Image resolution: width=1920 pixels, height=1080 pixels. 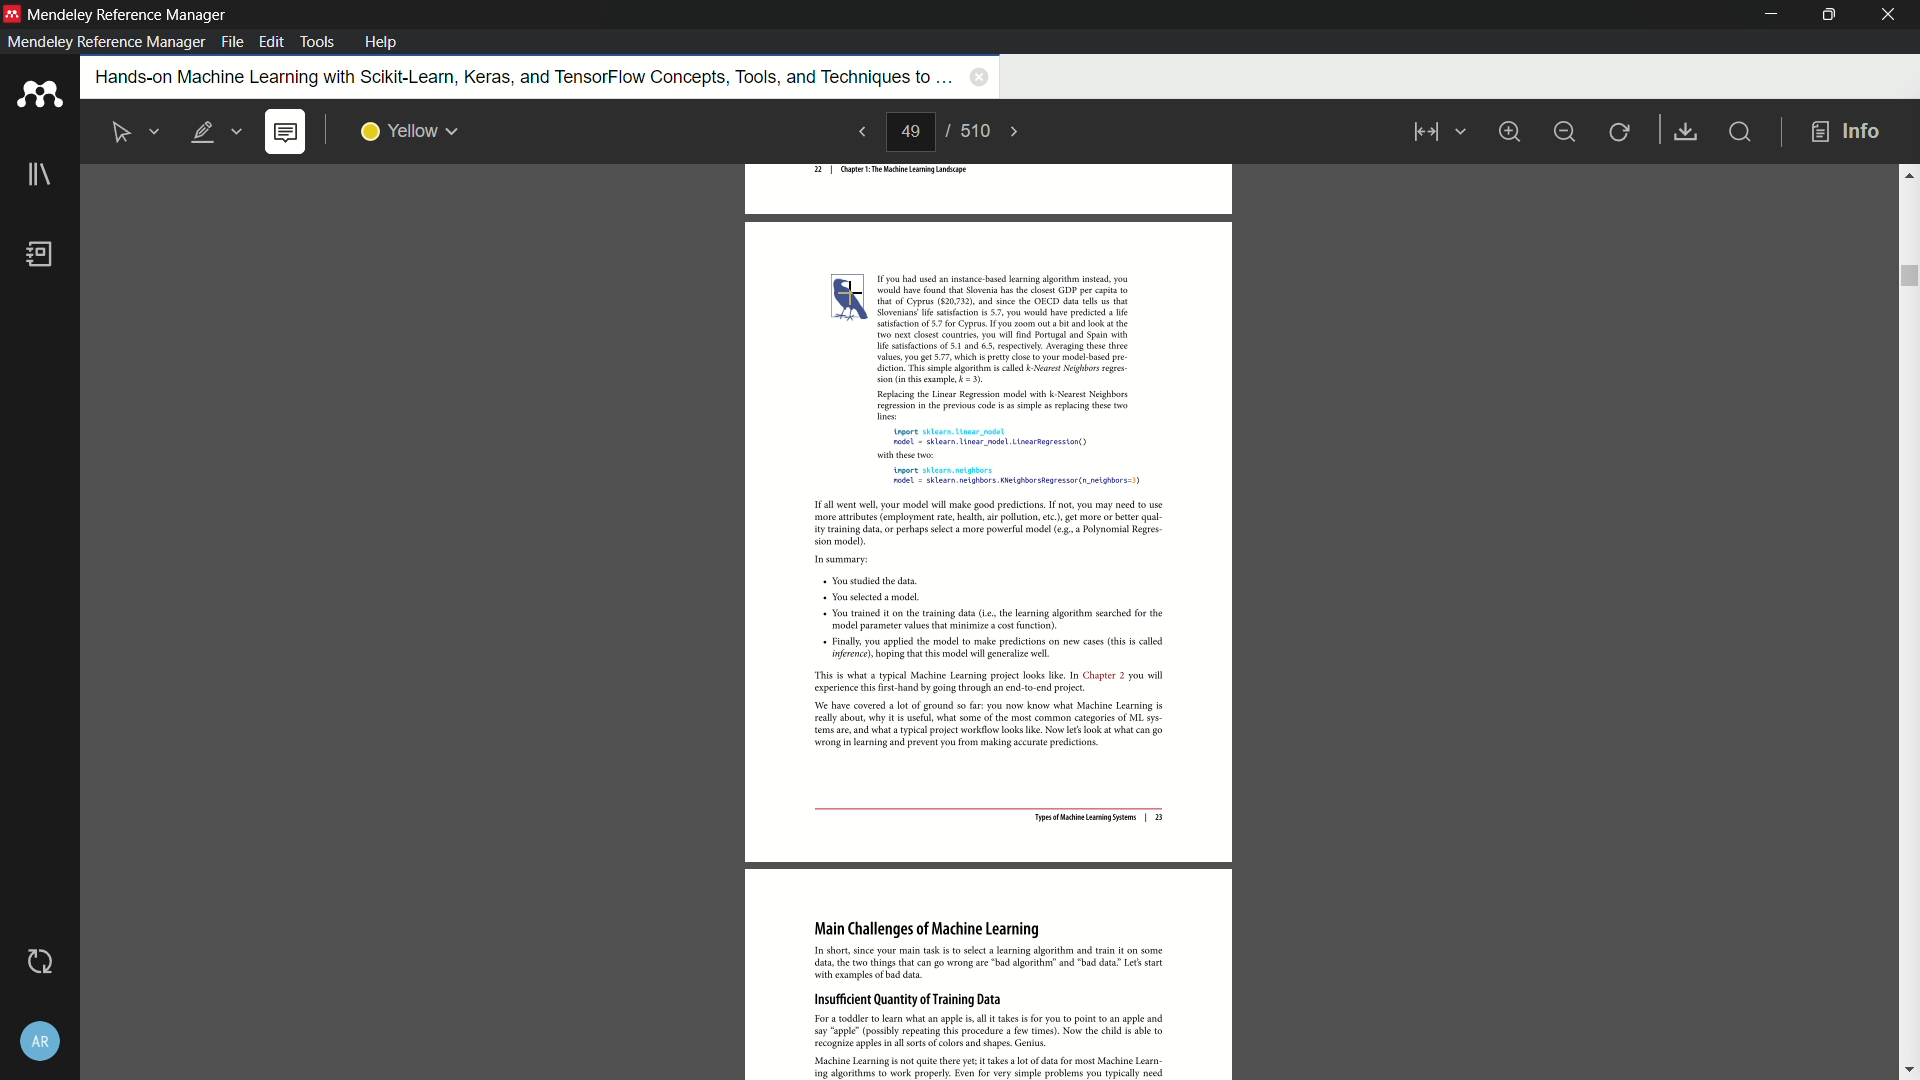 I want to click on library, so click(x=38, y=177).